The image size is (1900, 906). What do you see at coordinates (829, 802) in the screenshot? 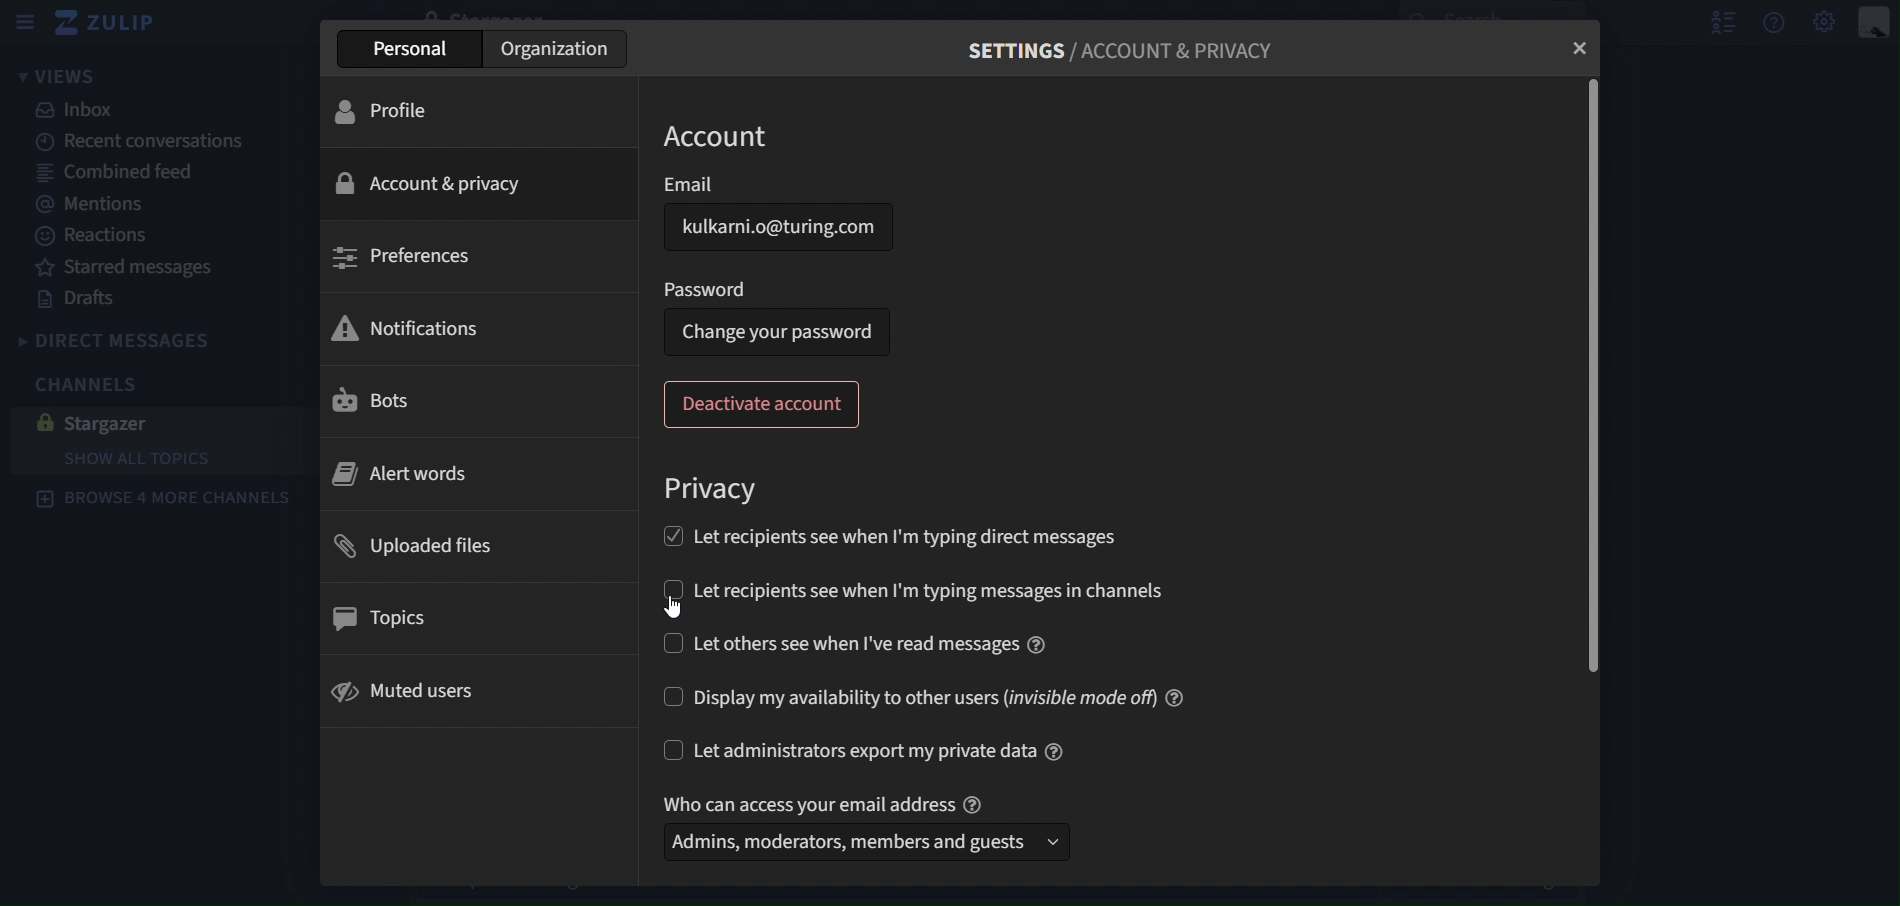
I see `text` at bounding box center [829, 802].